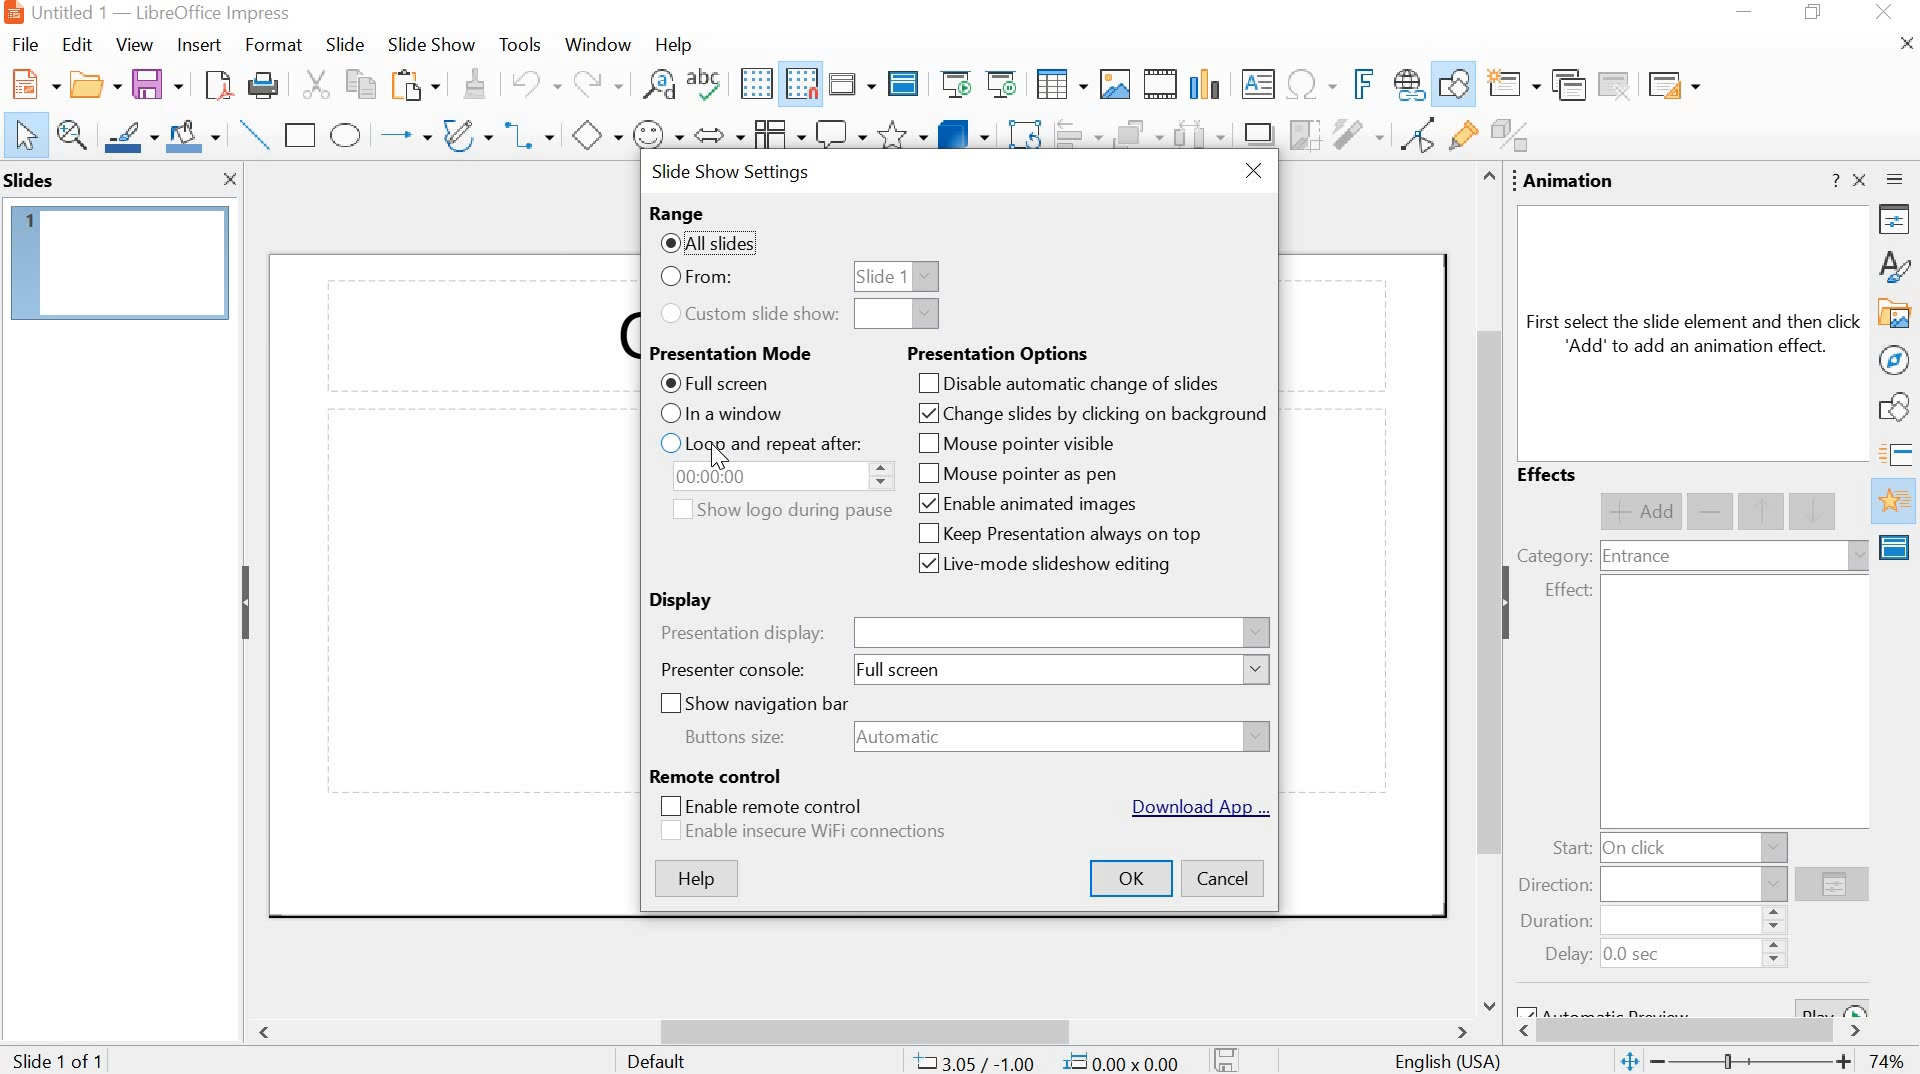  Describe the element at coordinates (1253, 173) in the screenshot. I see `close window` at that location.